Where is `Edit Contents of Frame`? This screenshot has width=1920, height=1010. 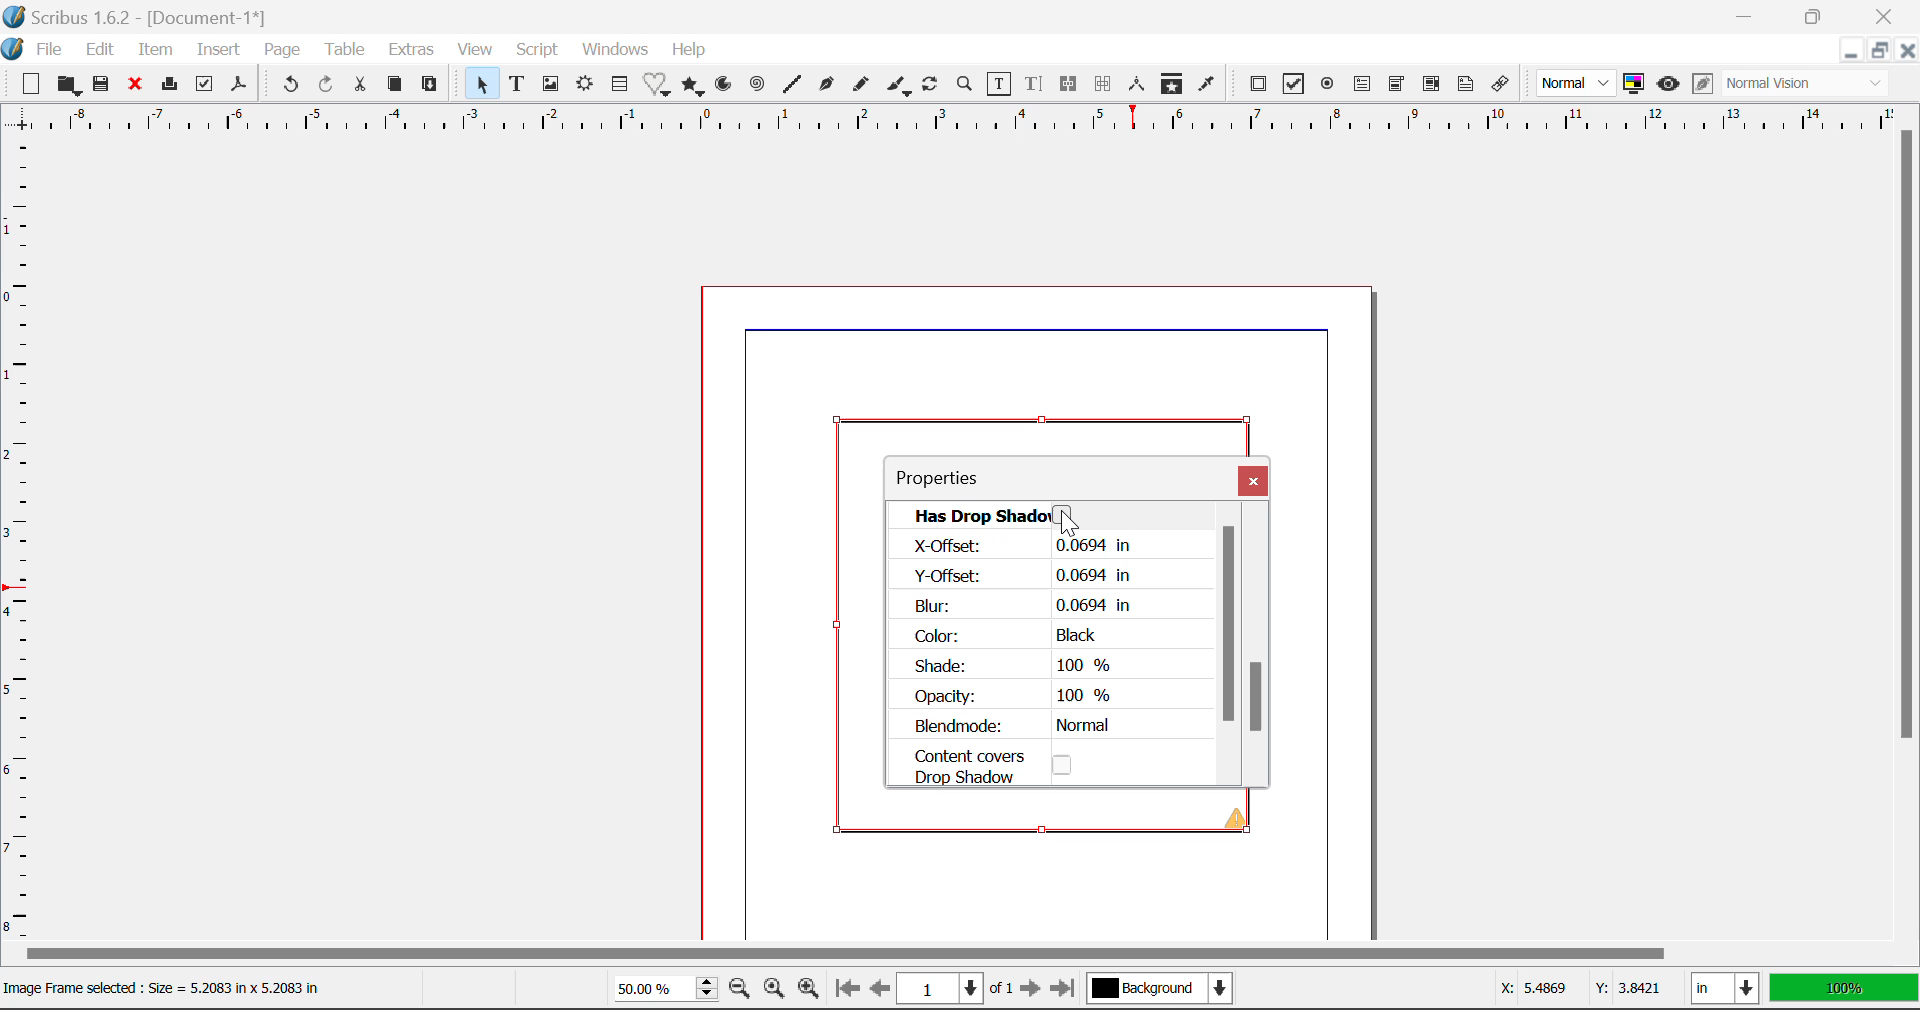 Edit Contents of Frame is located at coordinates (1001, 87).